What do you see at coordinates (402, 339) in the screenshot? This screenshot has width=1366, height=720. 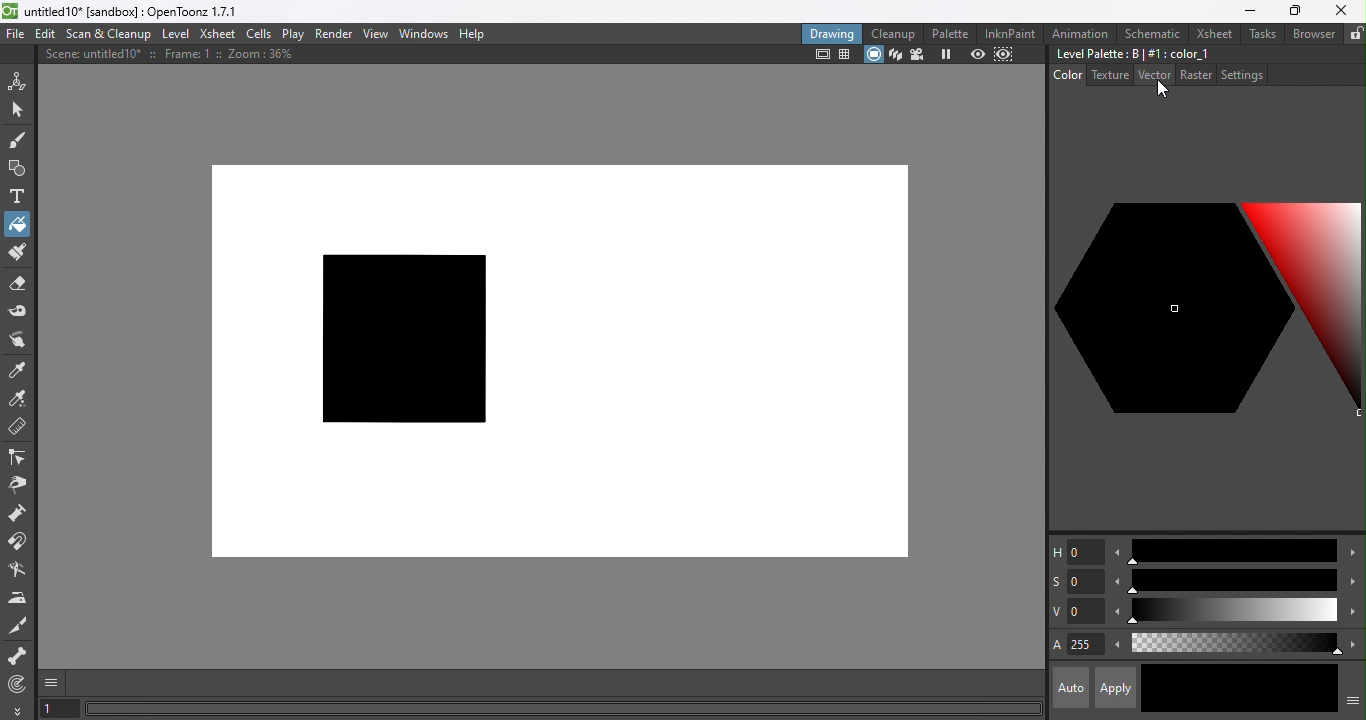 I see `black rectangle` at bounding box center [402, 339].